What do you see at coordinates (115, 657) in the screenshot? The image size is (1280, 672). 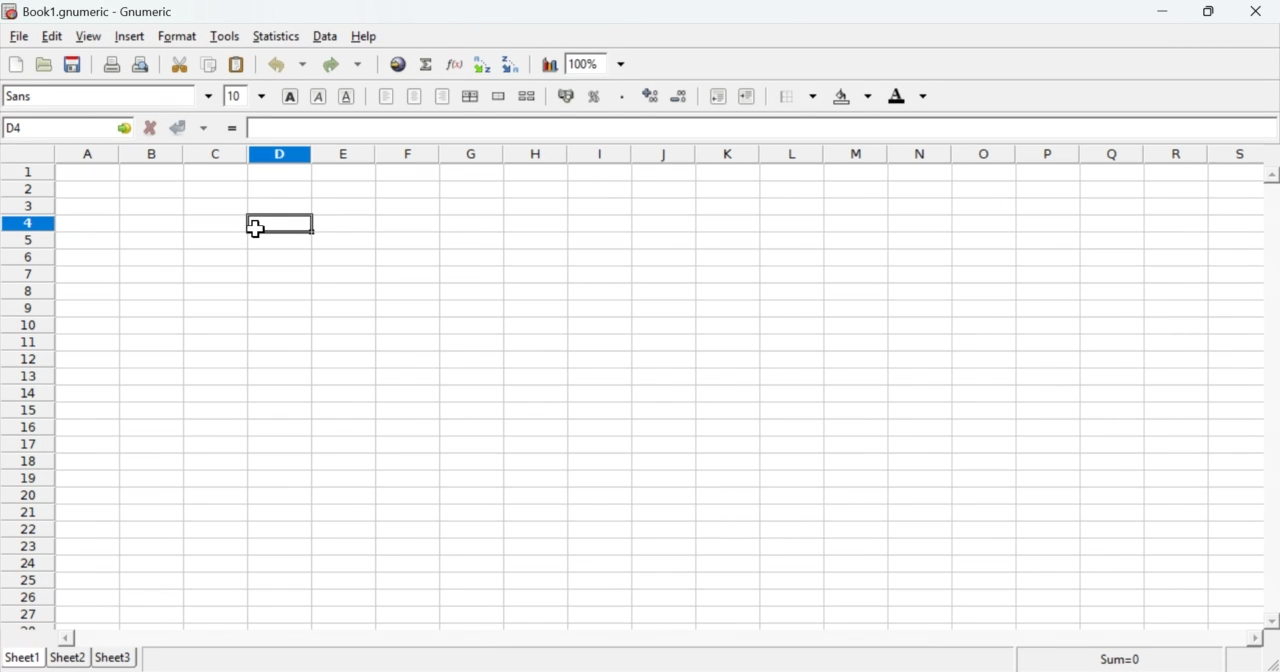 I see `Sheet 3` at bounding box center [115, 657].